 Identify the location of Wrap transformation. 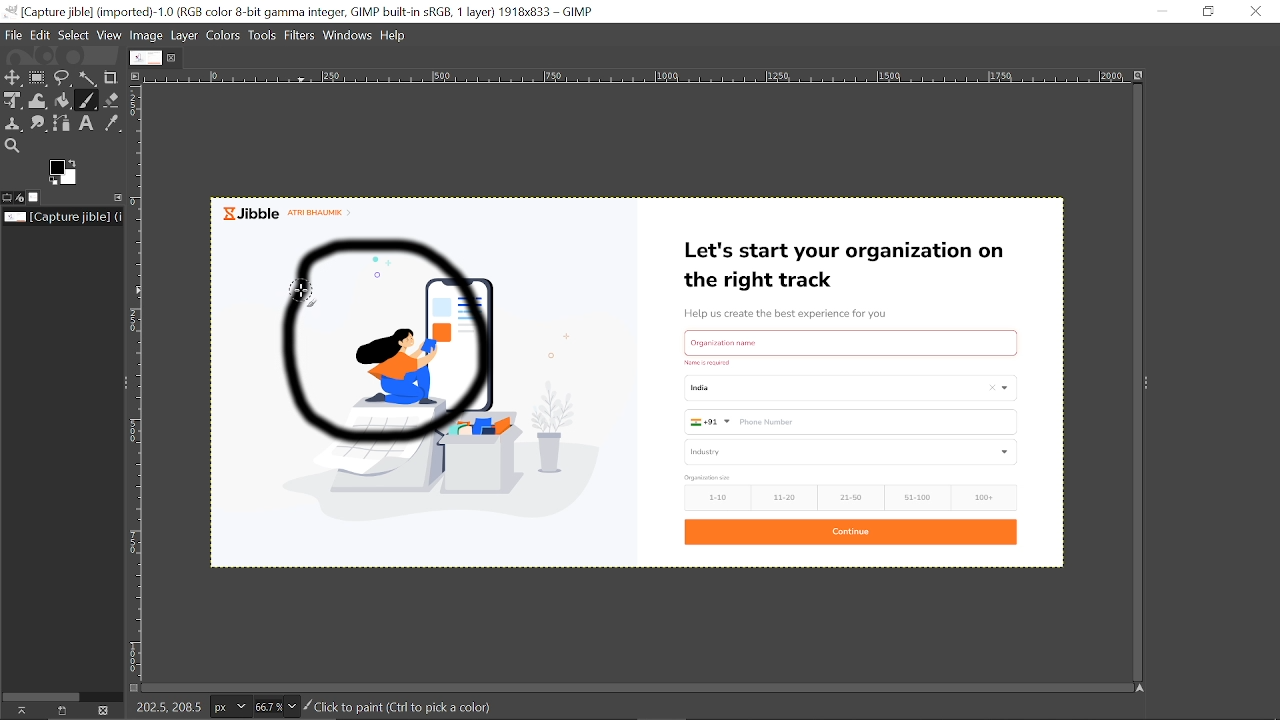
(39, 100).